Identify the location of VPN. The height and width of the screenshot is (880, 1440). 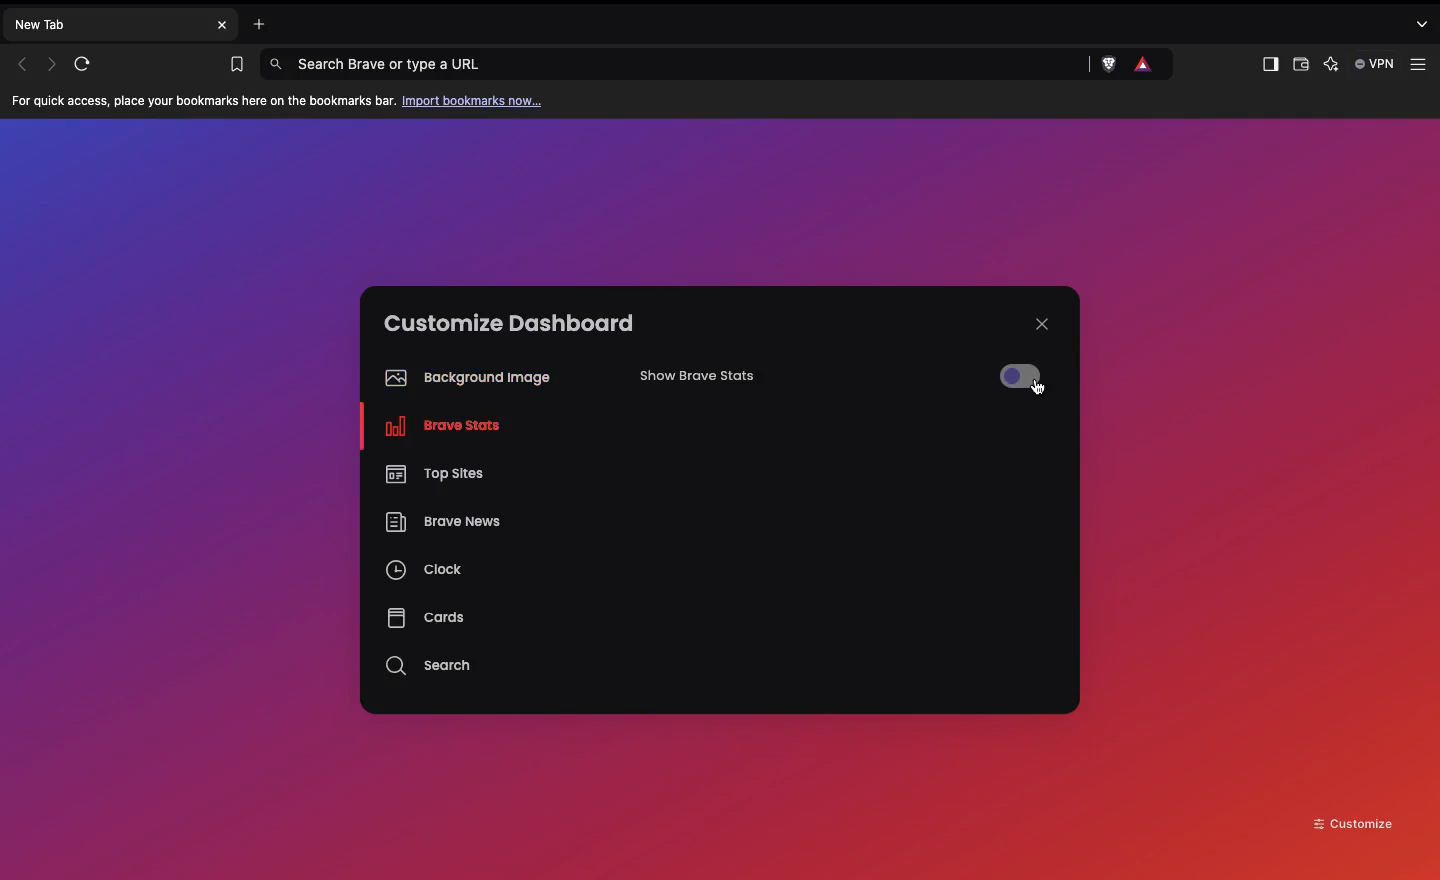
(1376, 64).